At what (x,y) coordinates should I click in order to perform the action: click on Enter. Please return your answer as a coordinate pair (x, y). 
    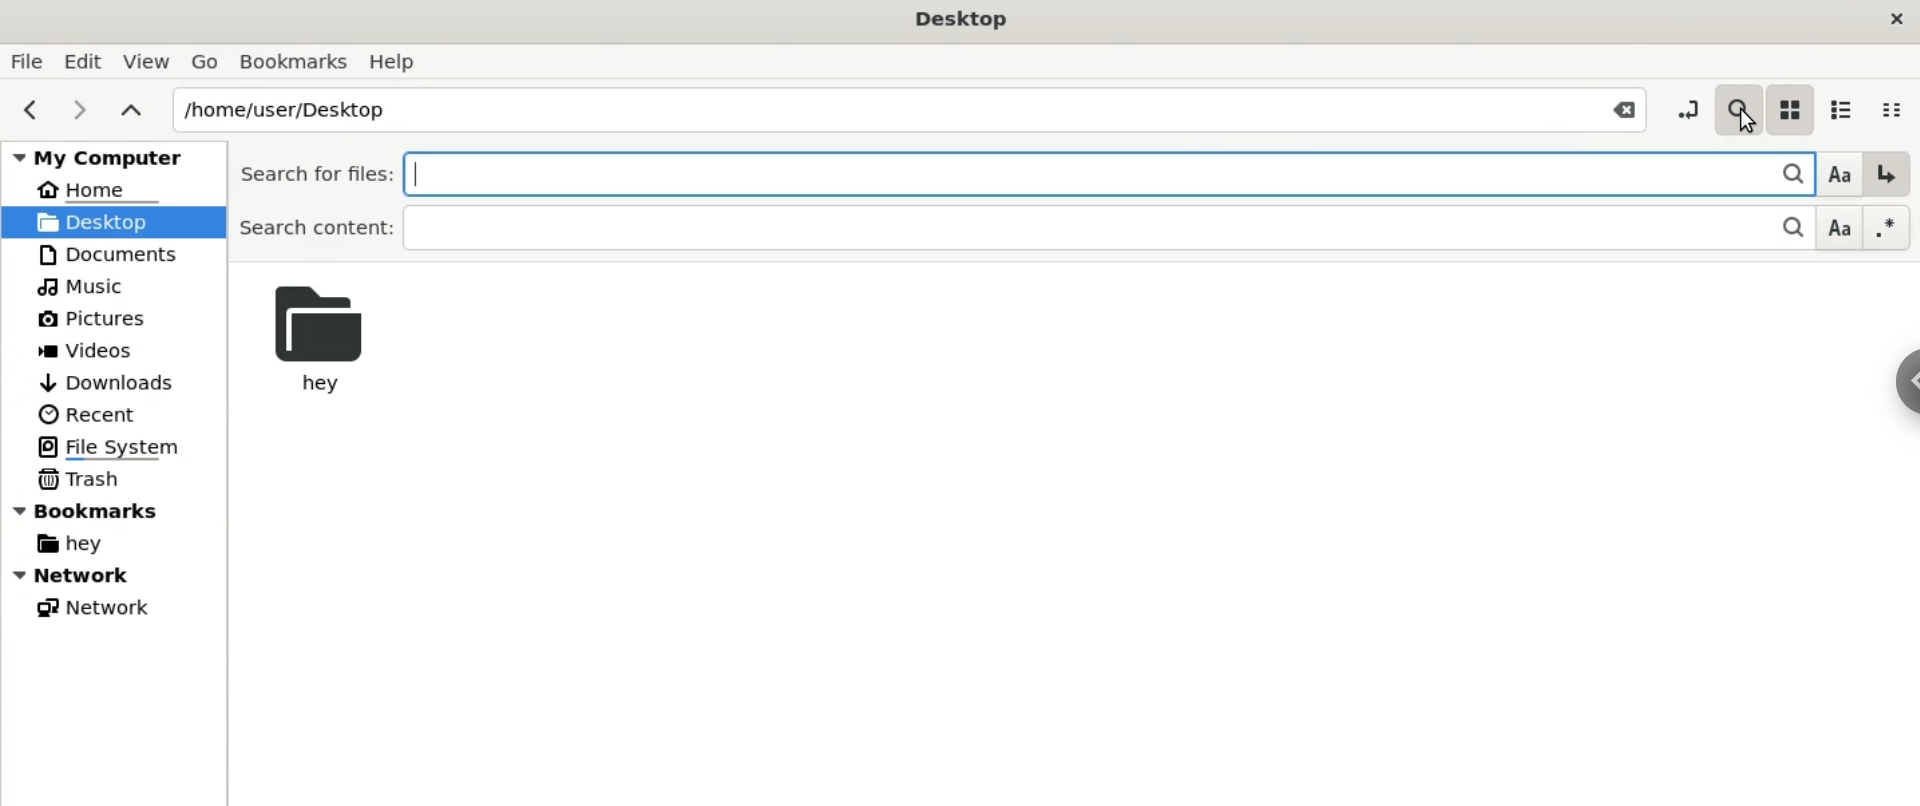
    Looking at the image, I should click on (1887, 174).